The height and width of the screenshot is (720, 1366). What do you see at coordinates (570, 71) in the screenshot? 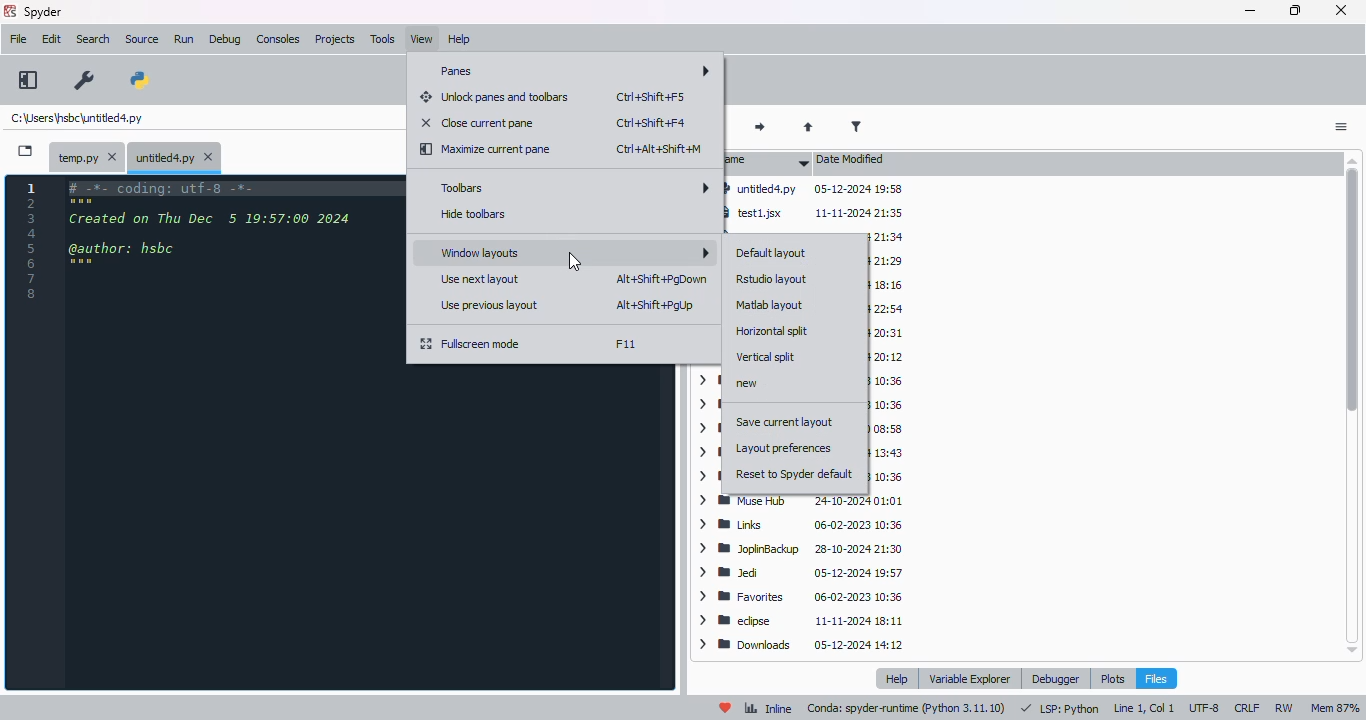
I see `panes` at bounding box center [570, 71].